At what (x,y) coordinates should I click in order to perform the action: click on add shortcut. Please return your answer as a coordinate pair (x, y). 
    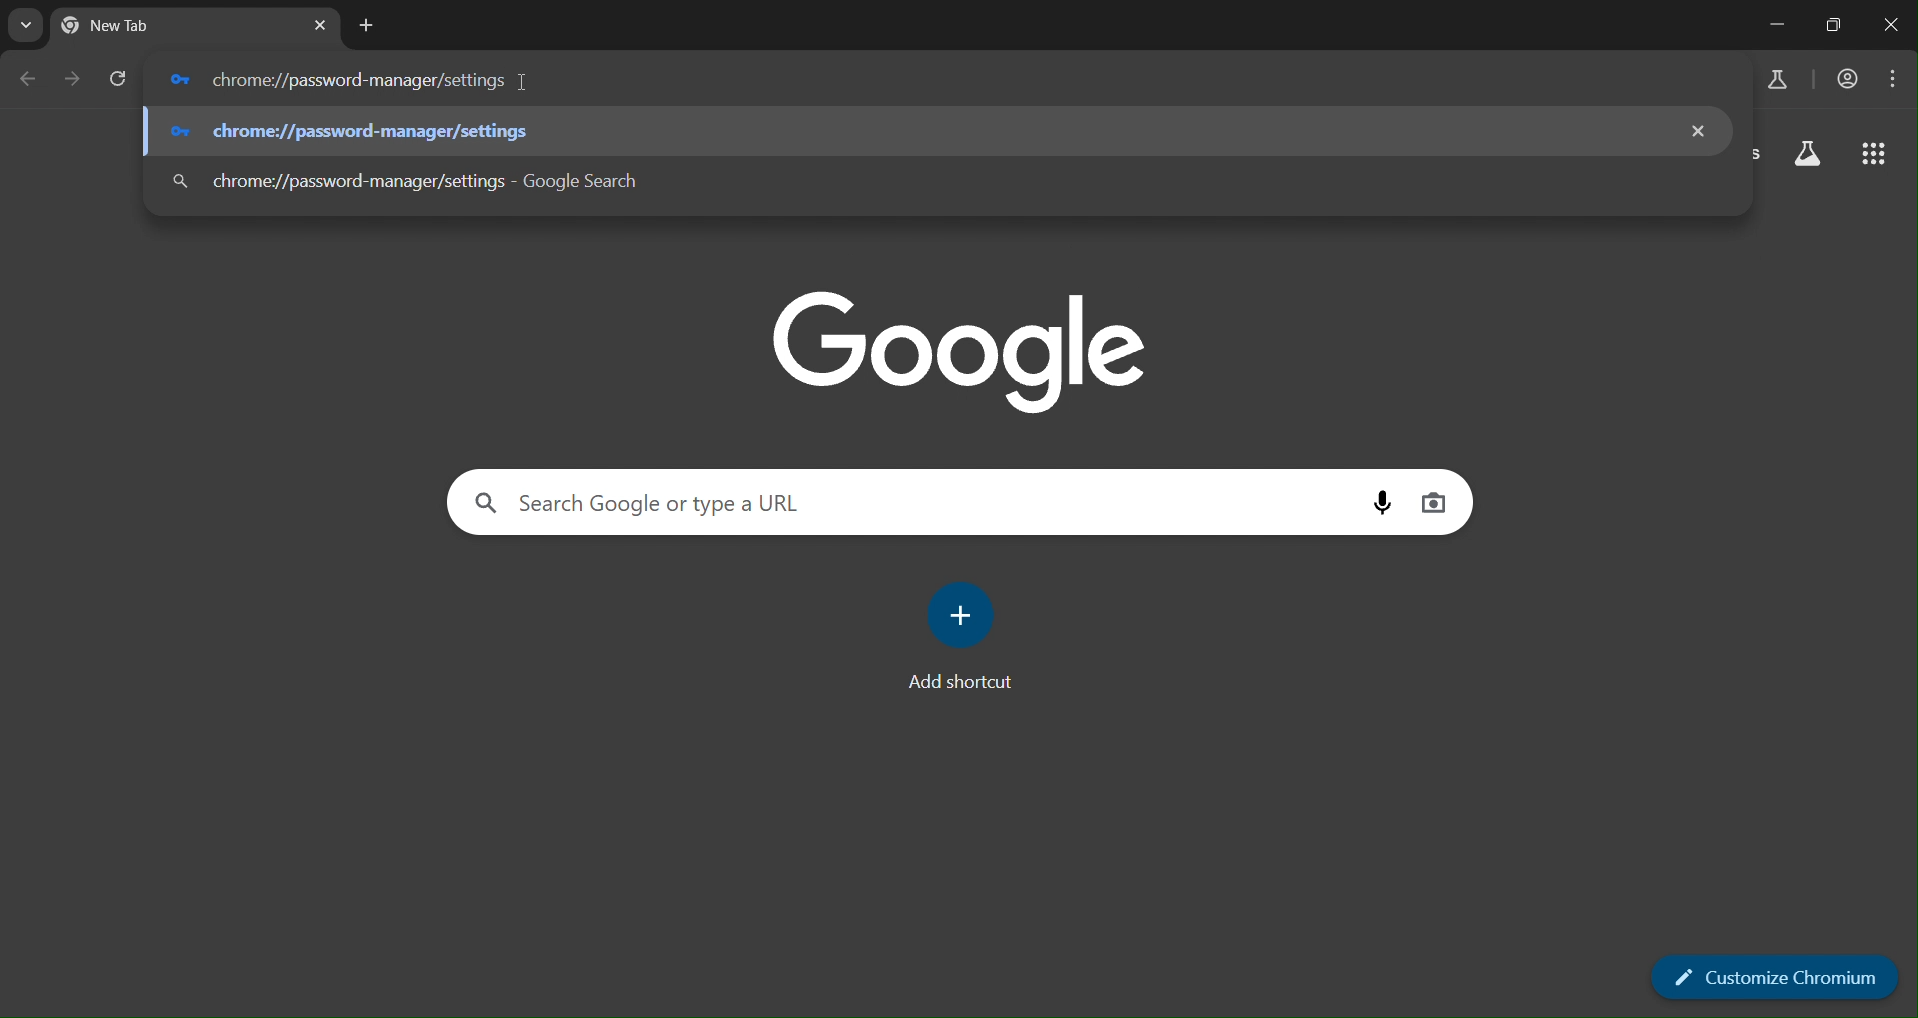
    Looking at the image, I should click on (970, 633).